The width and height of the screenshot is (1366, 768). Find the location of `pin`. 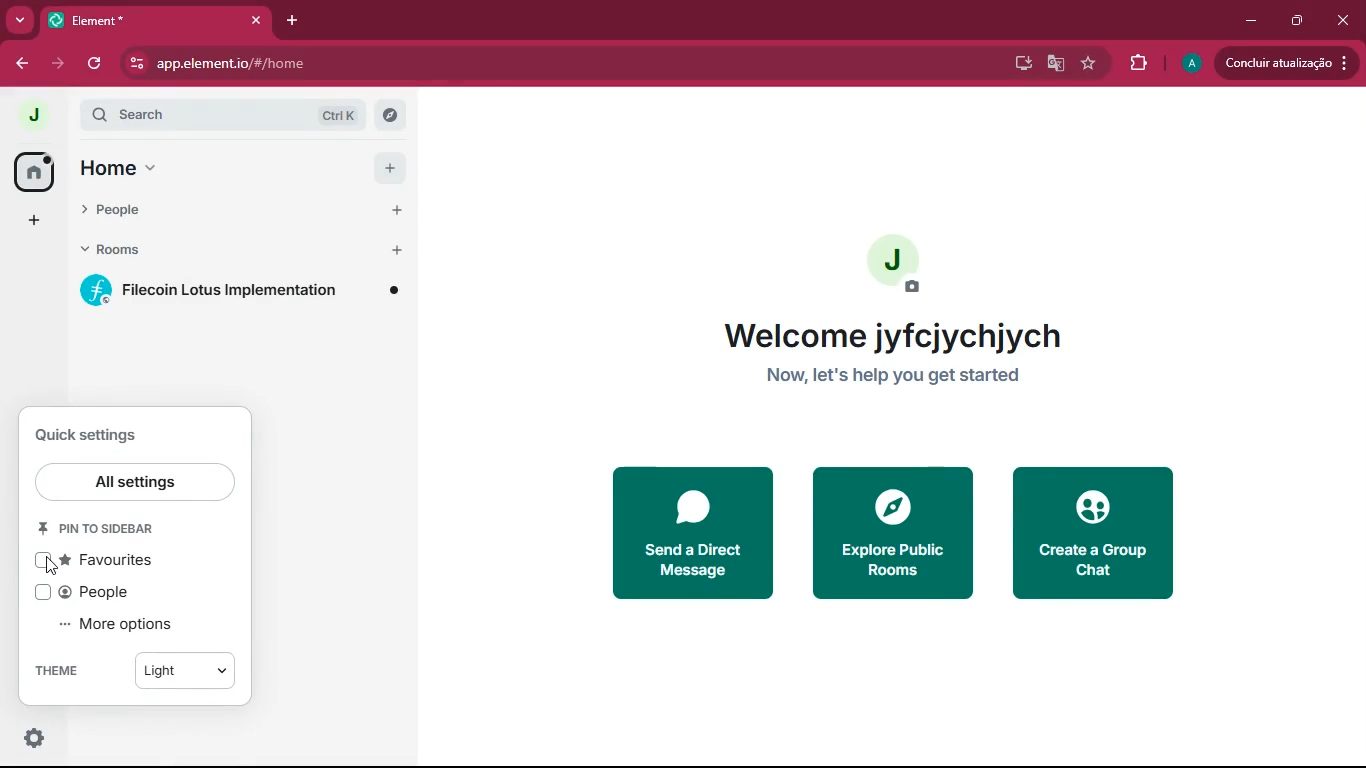

pin is located at coordinates (111, 529).